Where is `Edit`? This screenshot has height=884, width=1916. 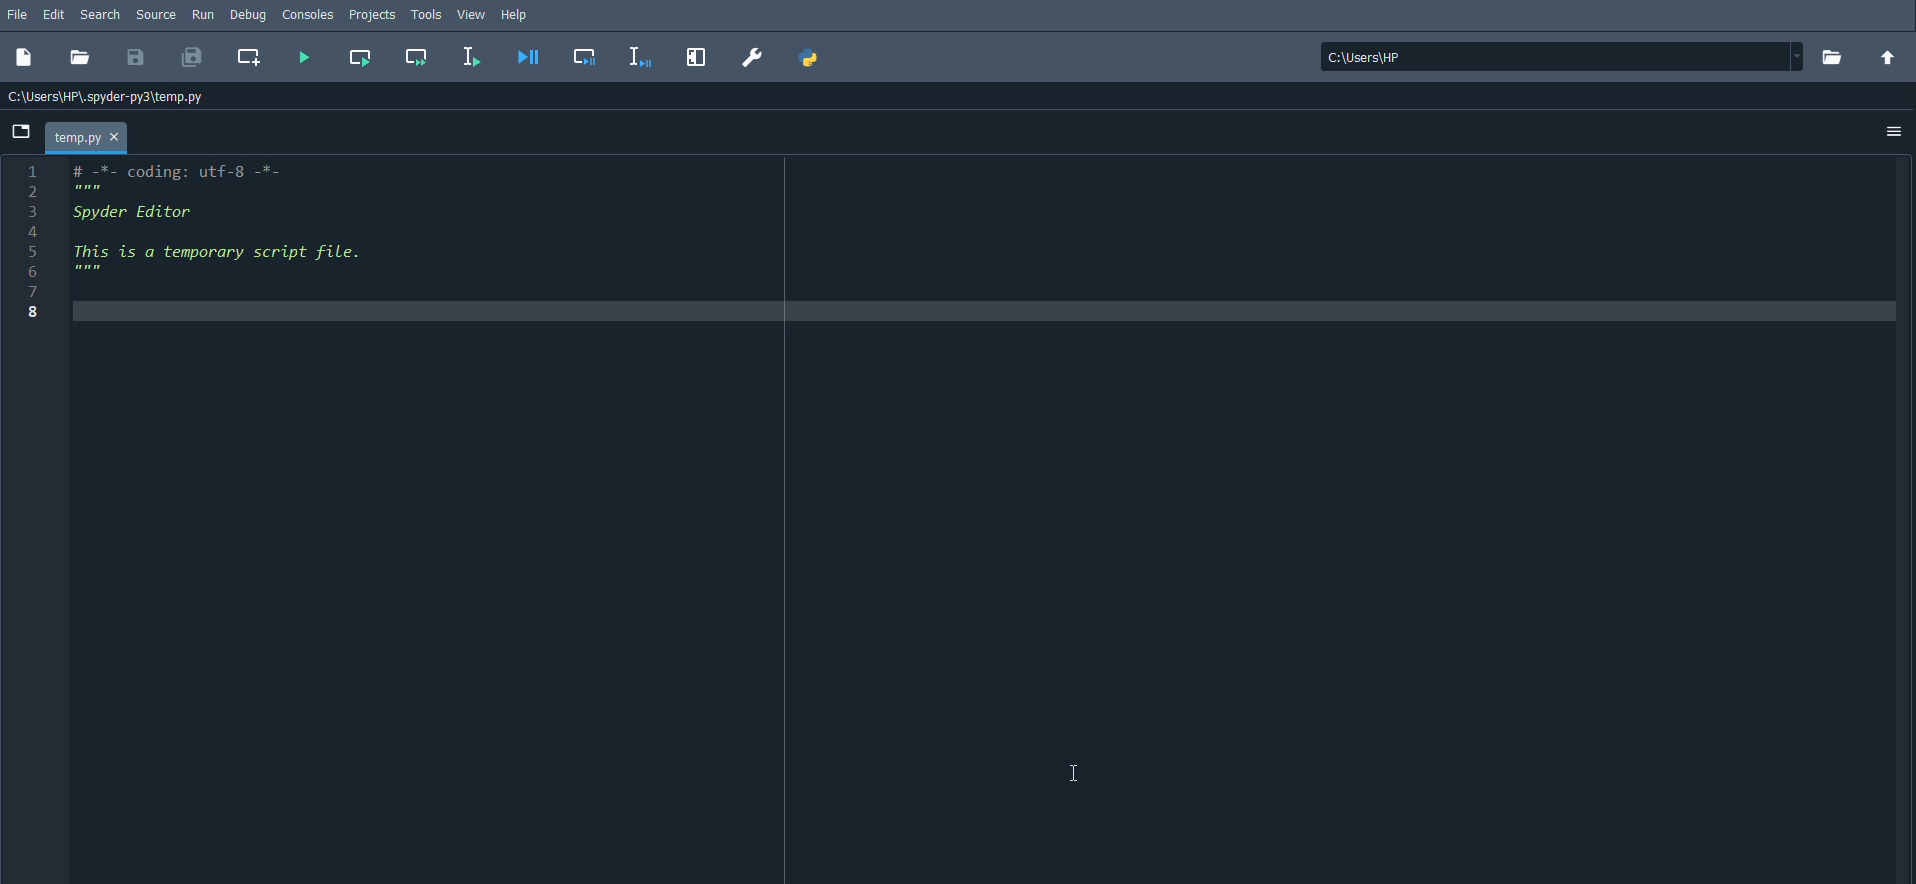 Edit is located at coordinates (56, 14).